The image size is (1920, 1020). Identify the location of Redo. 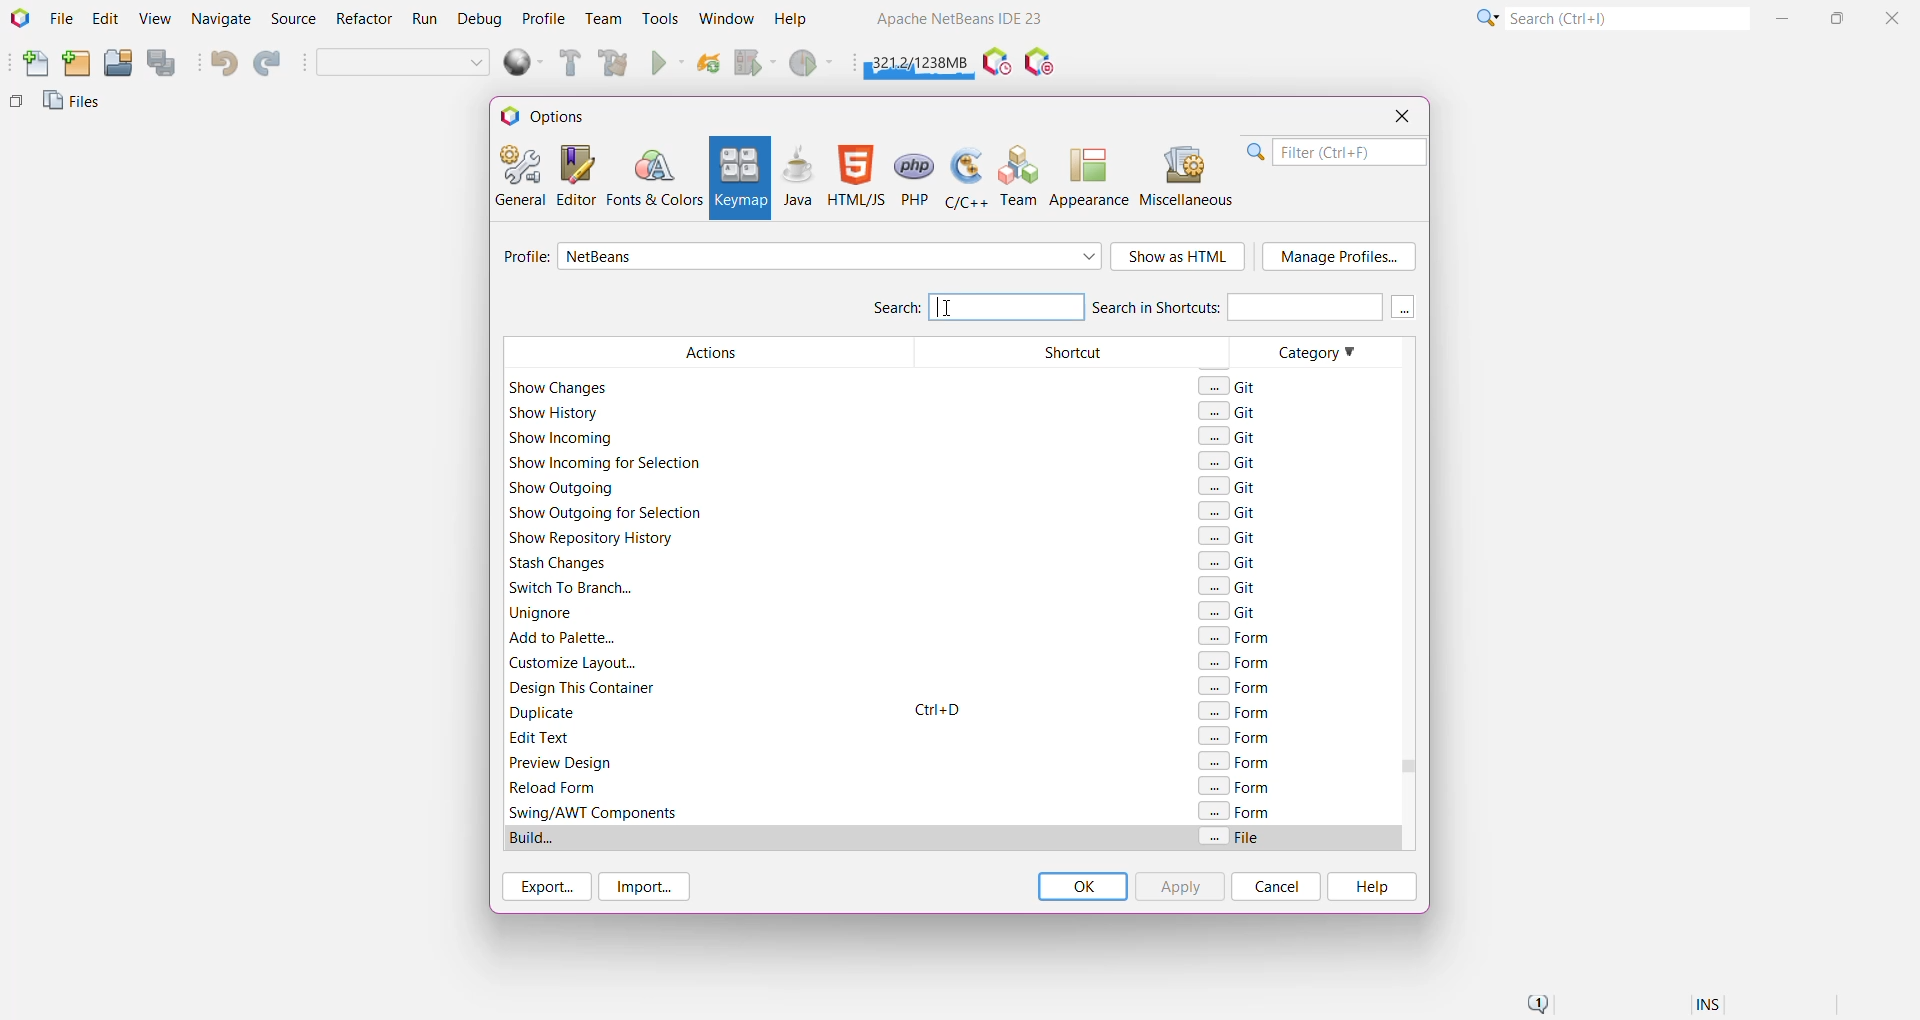
(270, 64).